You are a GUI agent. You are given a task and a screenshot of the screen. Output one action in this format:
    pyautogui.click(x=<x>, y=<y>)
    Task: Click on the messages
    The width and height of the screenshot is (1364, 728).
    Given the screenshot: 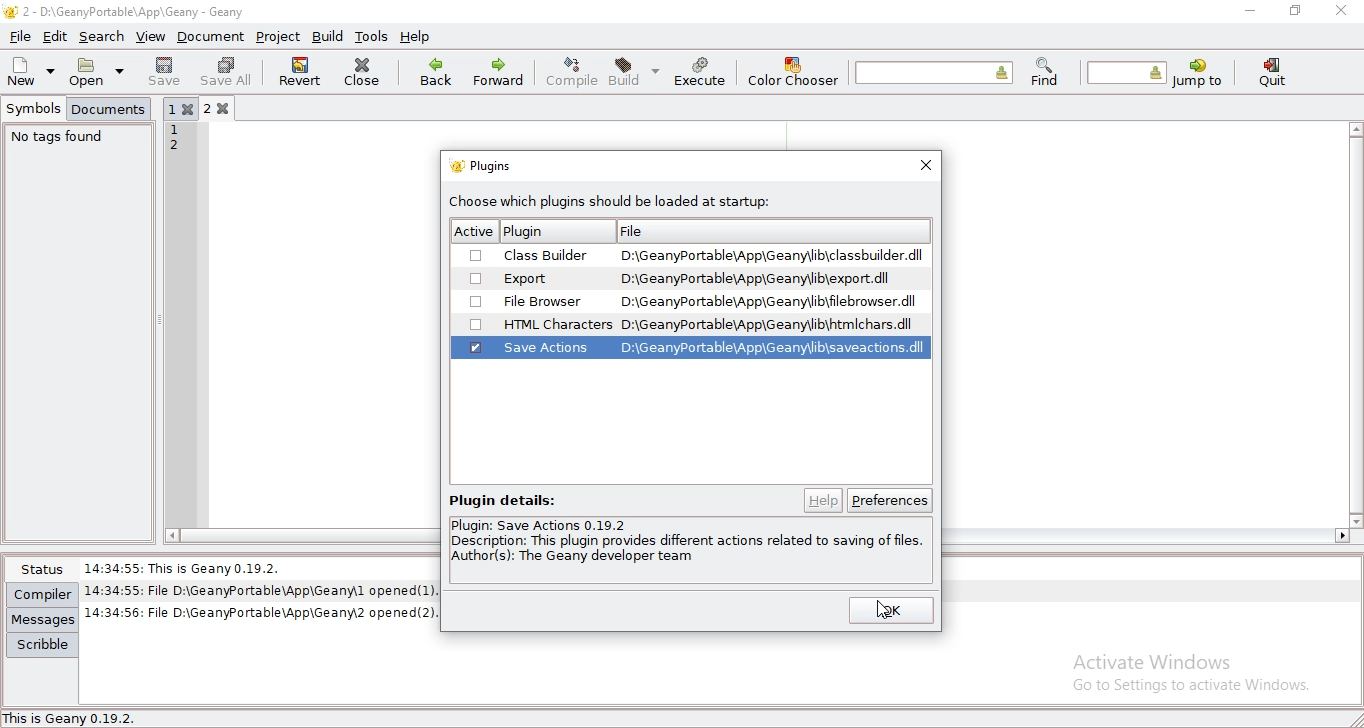 What is the action you would take?
    pyautogui.click(x=43, y=619)
    